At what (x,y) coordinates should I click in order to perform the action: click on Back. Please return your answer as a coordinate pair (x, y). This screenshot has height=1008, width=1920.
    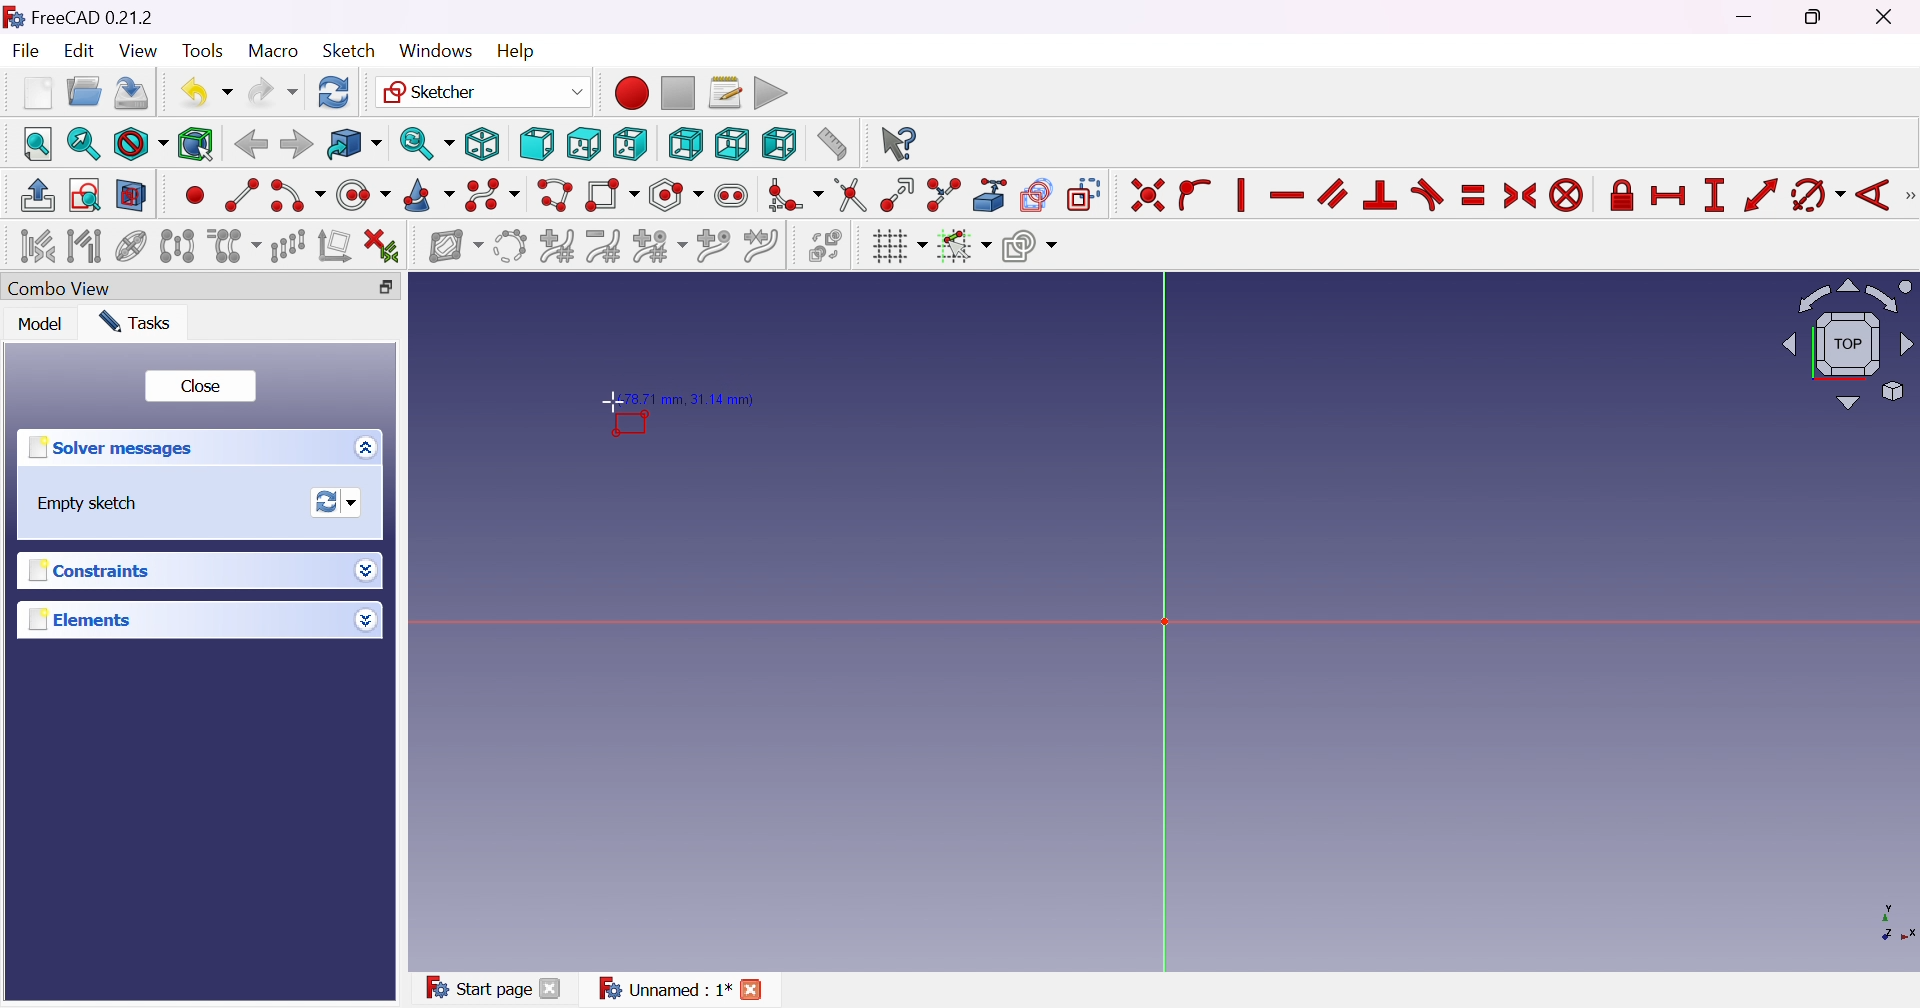
    Looking at the image, I should click on (250, 145).